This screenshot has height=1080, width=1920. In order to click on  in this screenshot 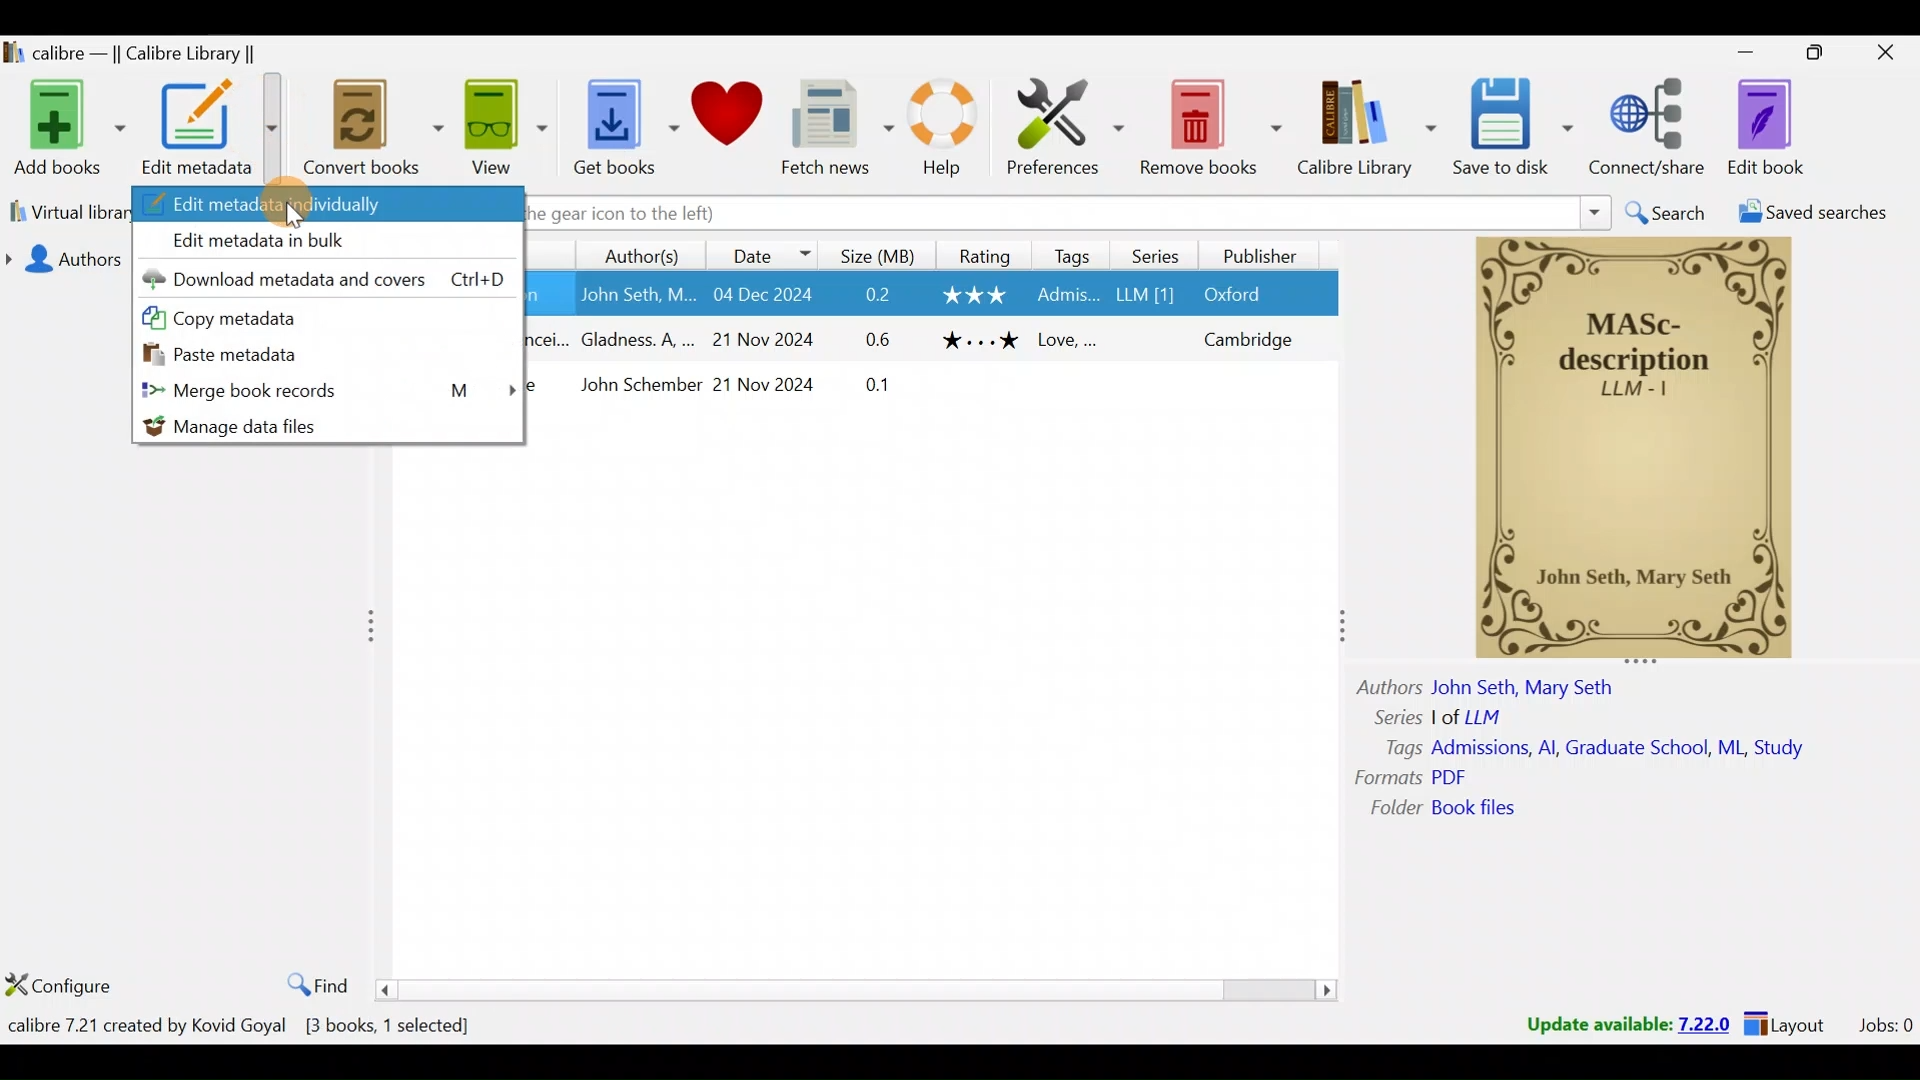, I will do `click(978, 341)`.